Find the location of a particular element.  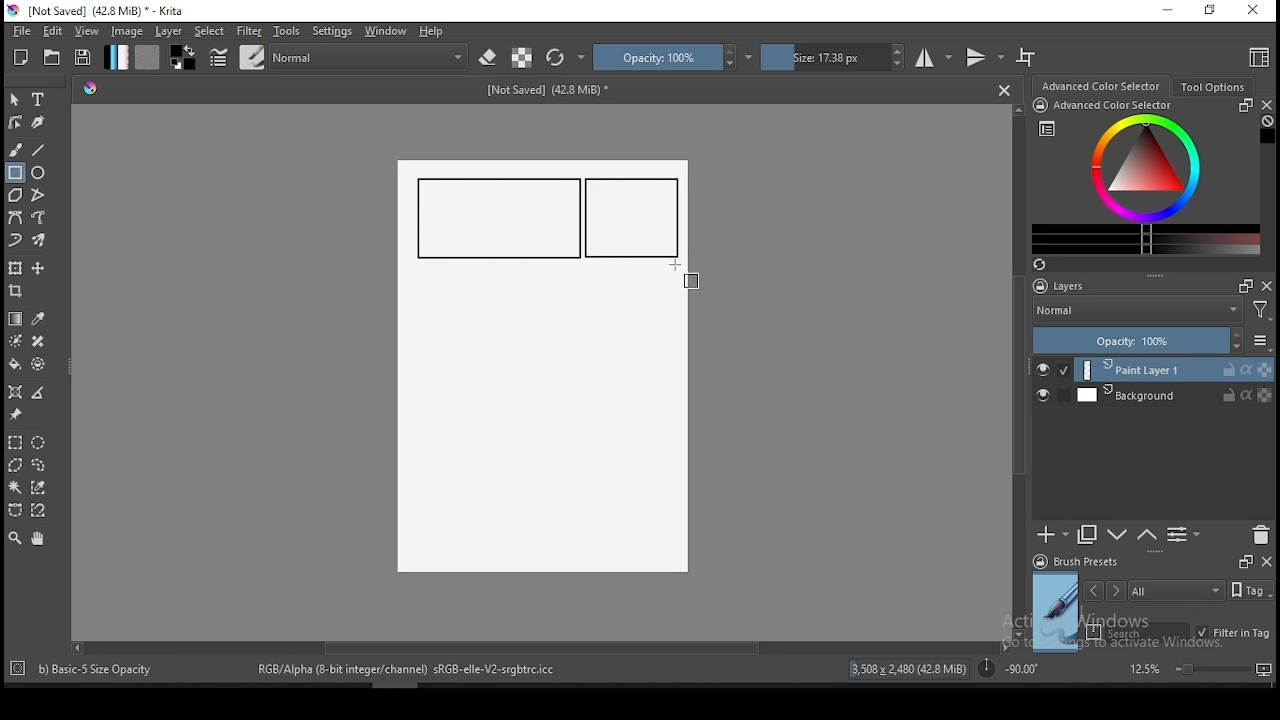

brush presets is located at coordinates (1082, 562).